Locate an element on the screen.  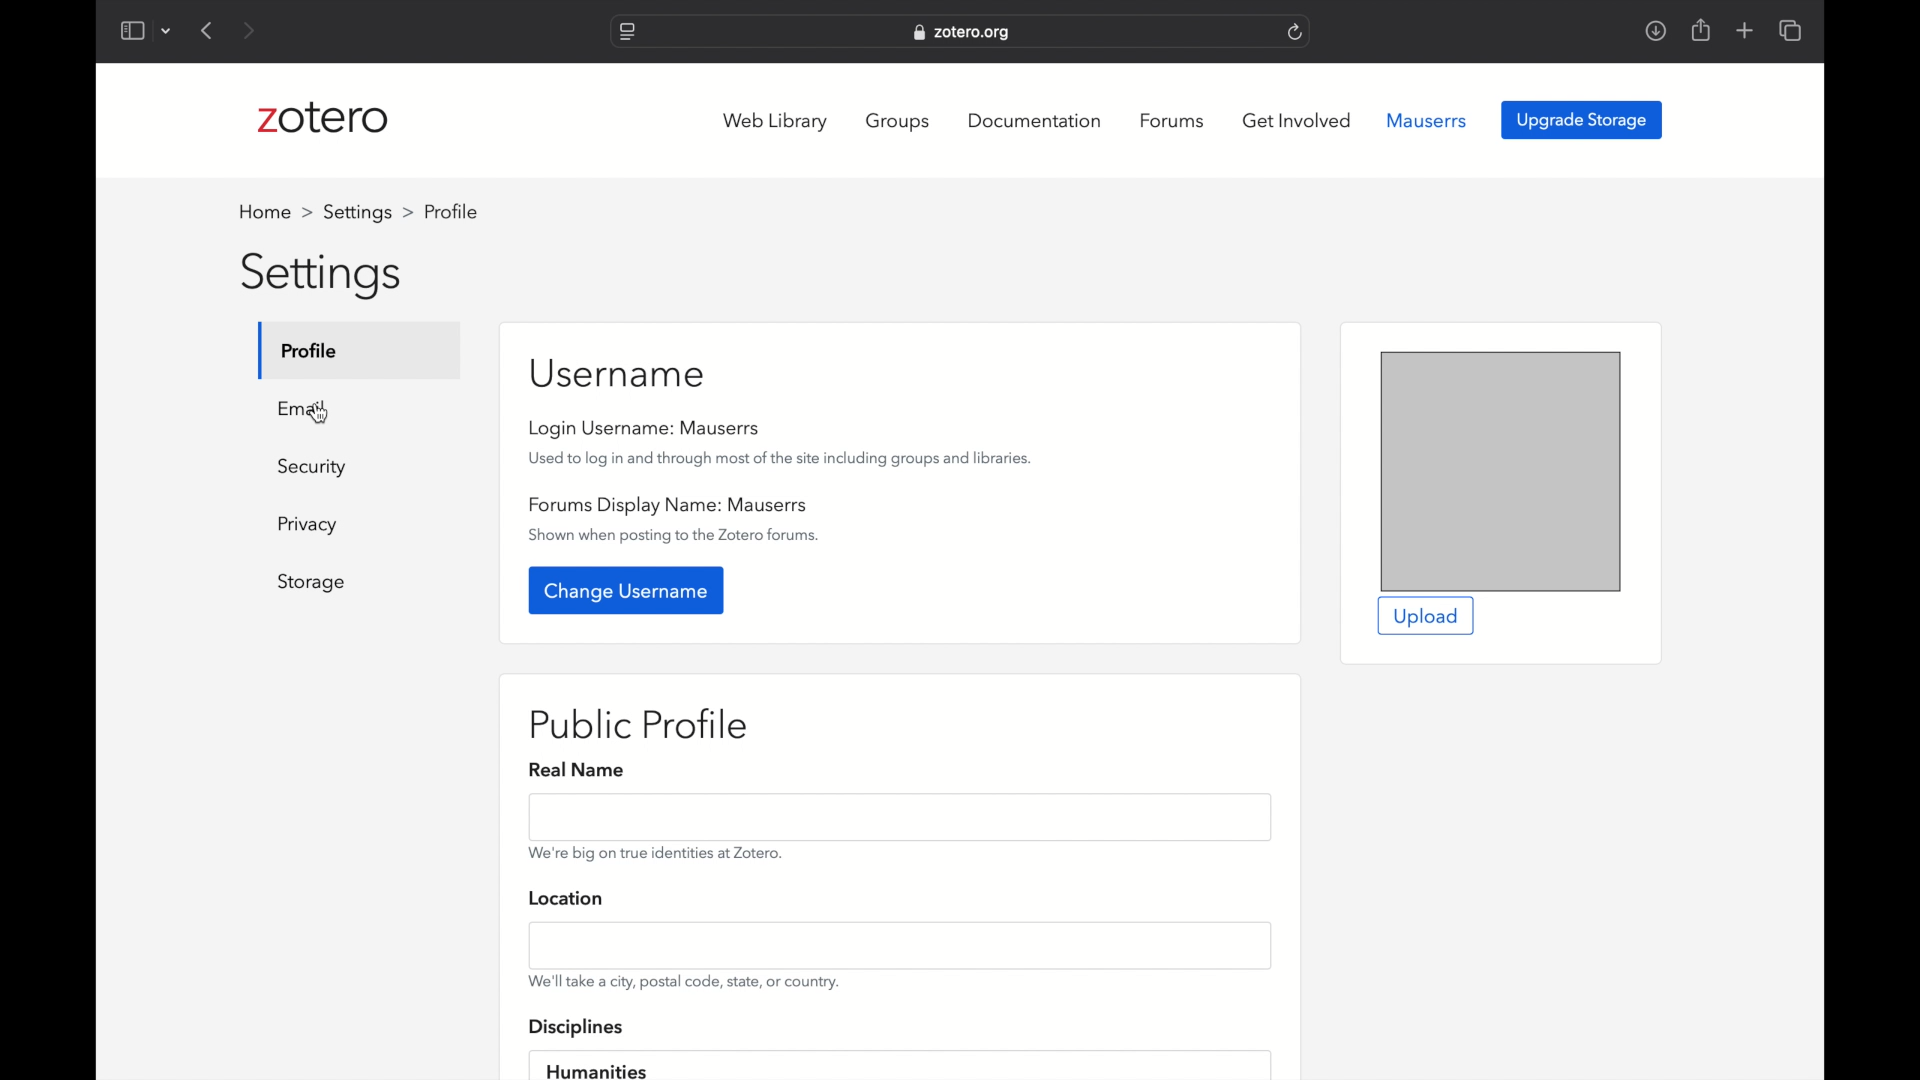
login username: mauserrs is located at coordinates (644, 429).